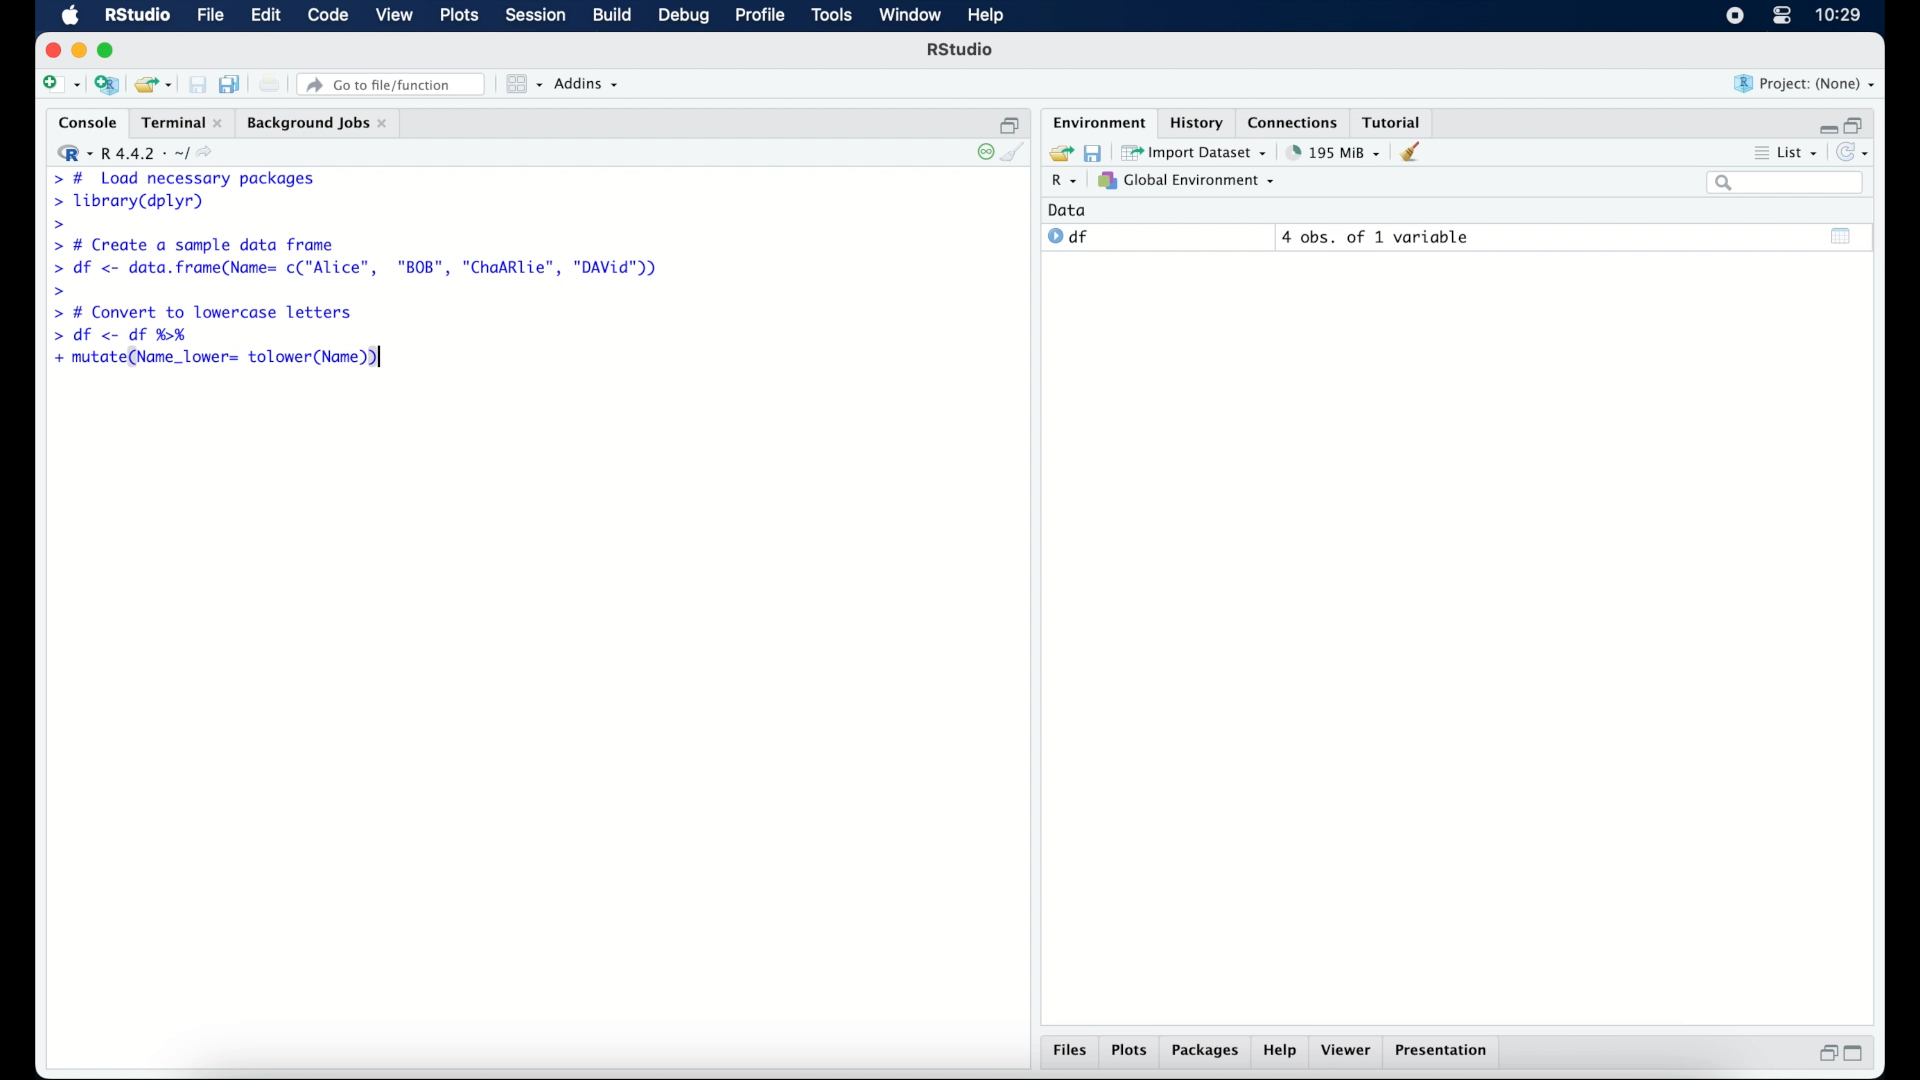 The height and width of the screenshot is (1080, 1920). What do you see at coordinates (1380, 237) in the screenshot?
I see `4 obs, of 2 variables` at bounding box center [1380, 237].